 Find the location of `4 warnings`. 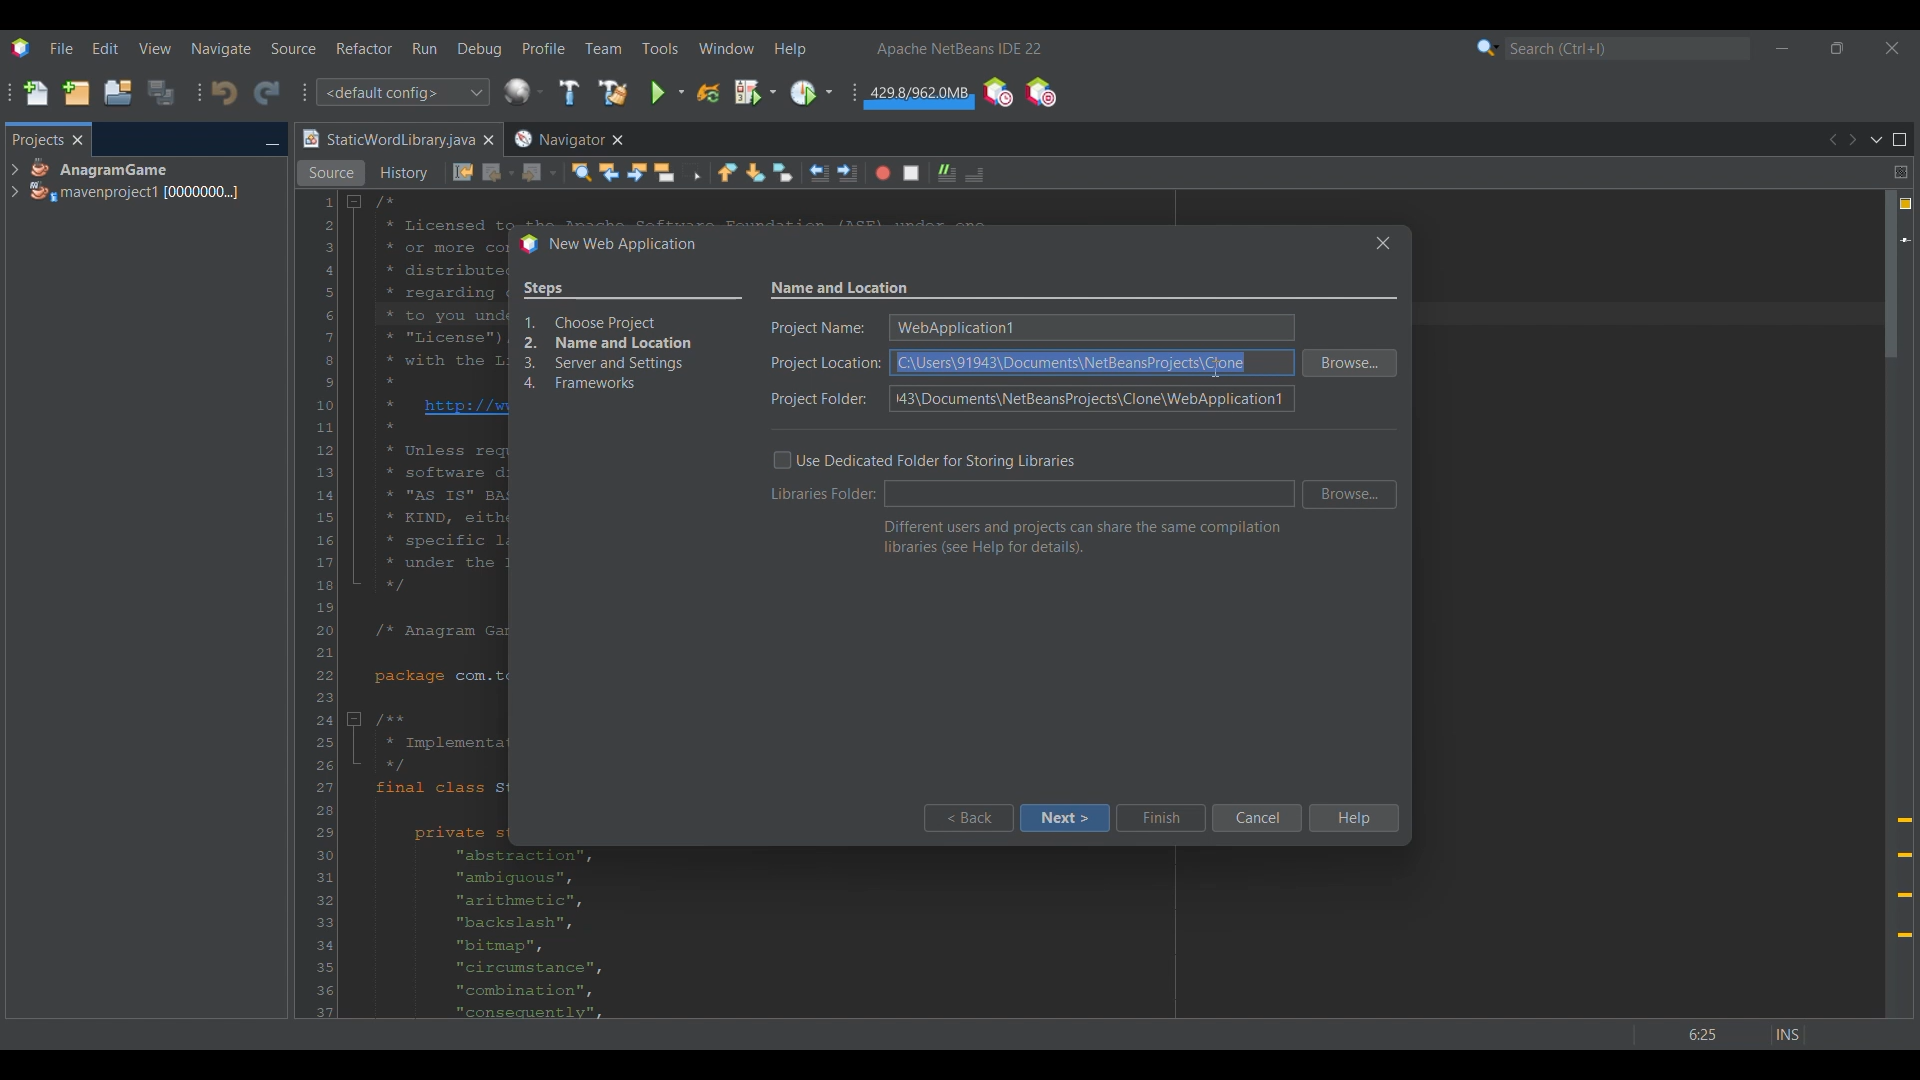

4 warnings is located at coordinates (1906, 204).